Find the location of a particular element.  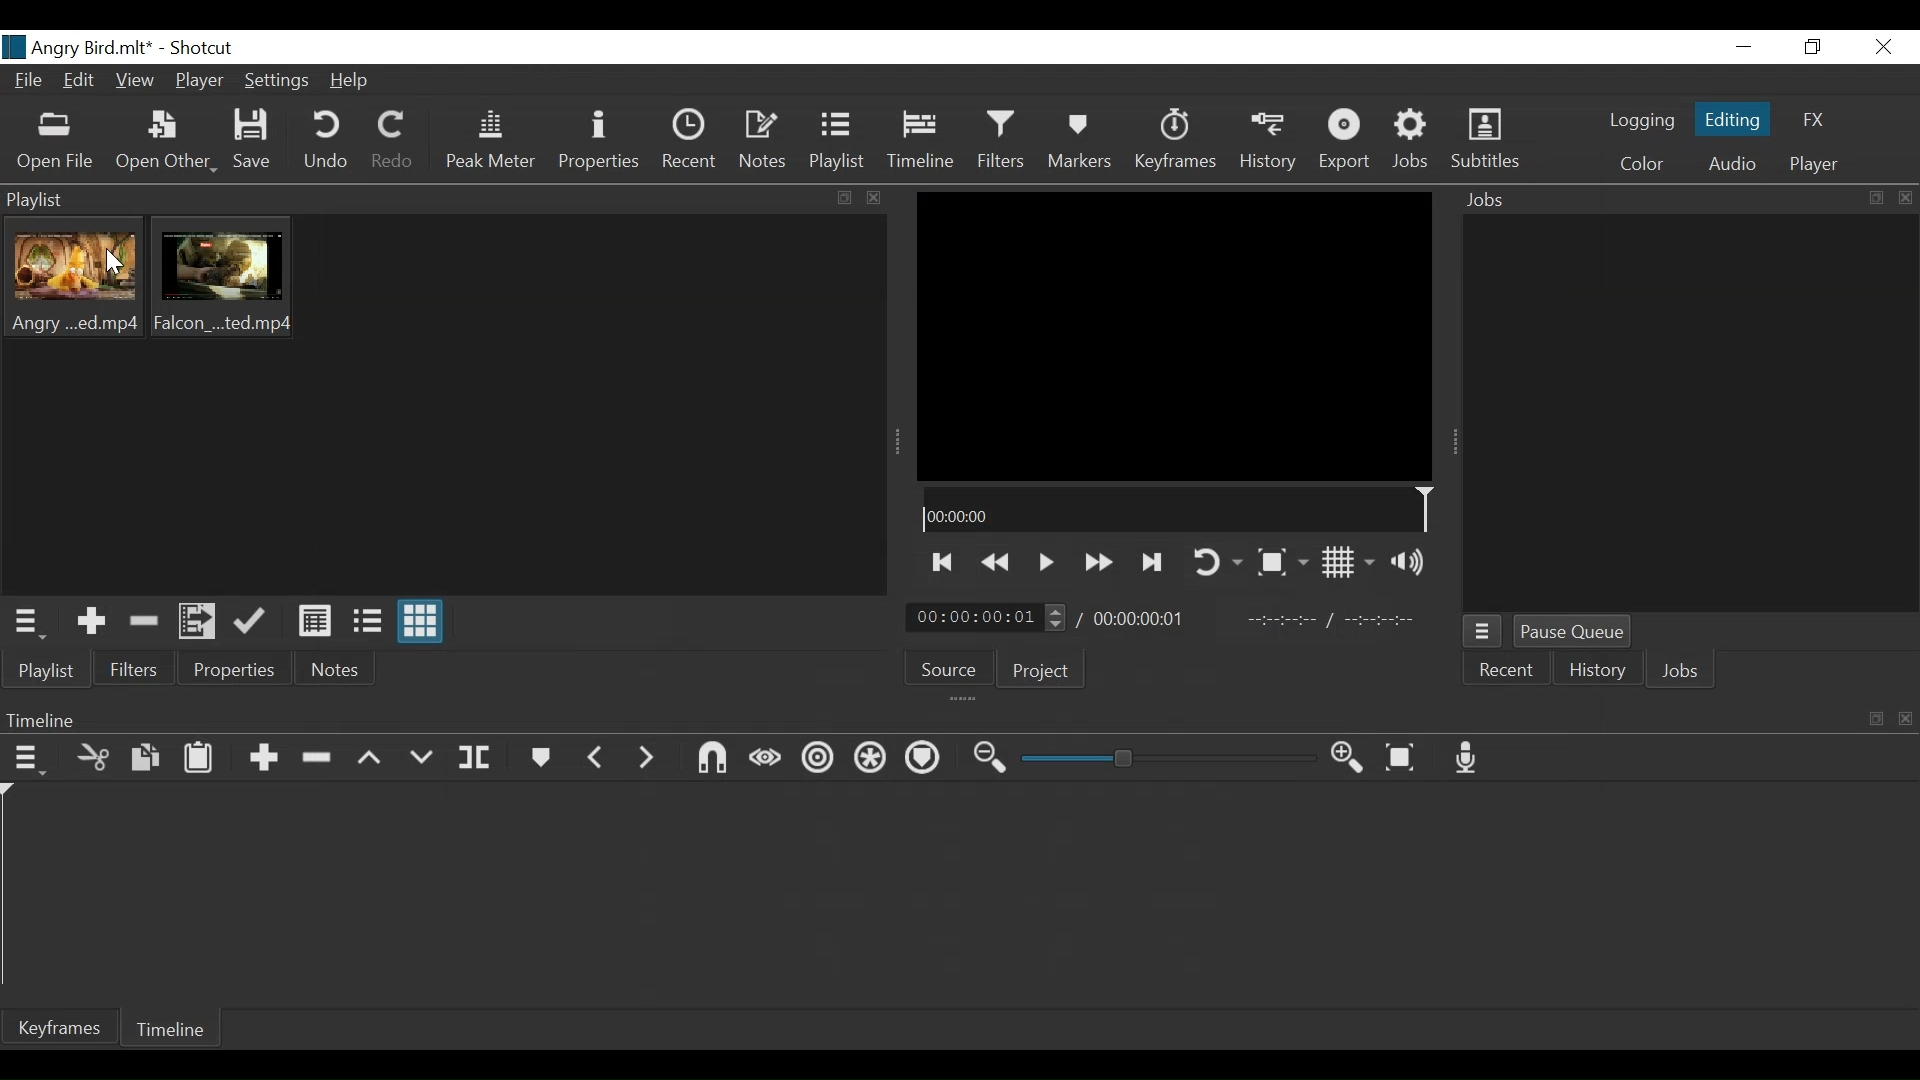

File Name is located at coordinates (82, 47).